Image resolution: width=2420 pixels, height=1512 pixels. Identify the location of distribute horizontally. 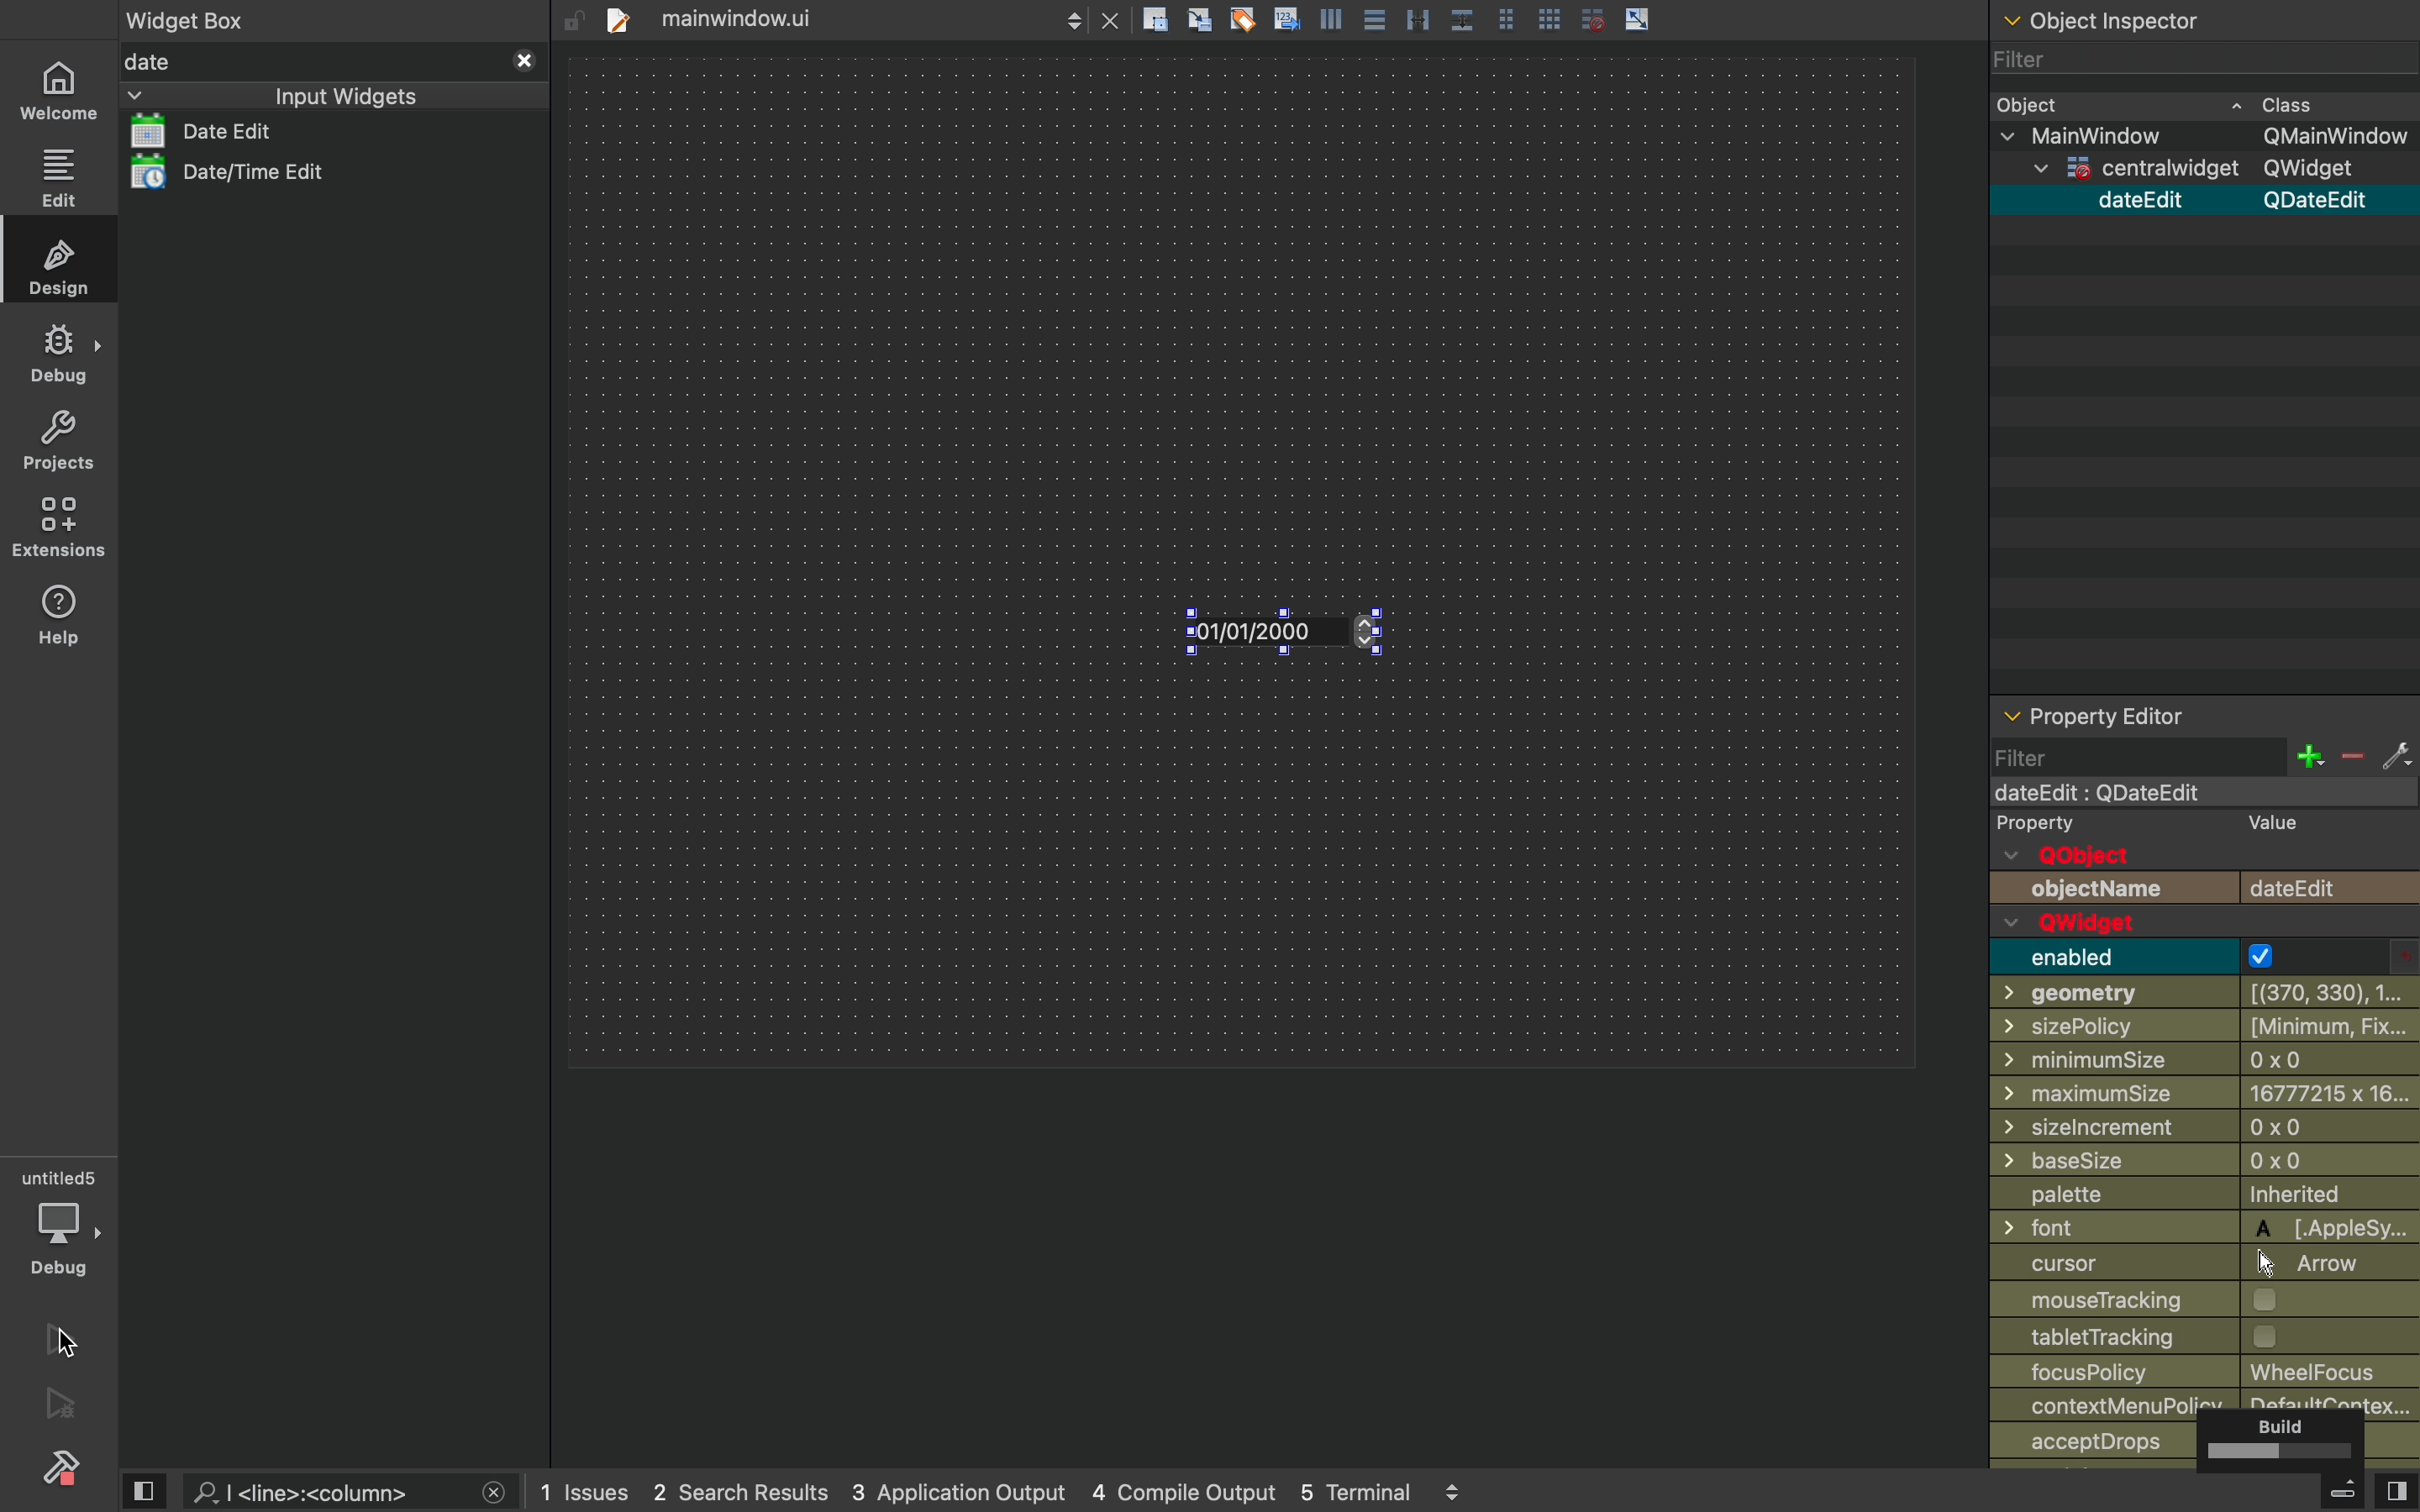
(1417, 18).